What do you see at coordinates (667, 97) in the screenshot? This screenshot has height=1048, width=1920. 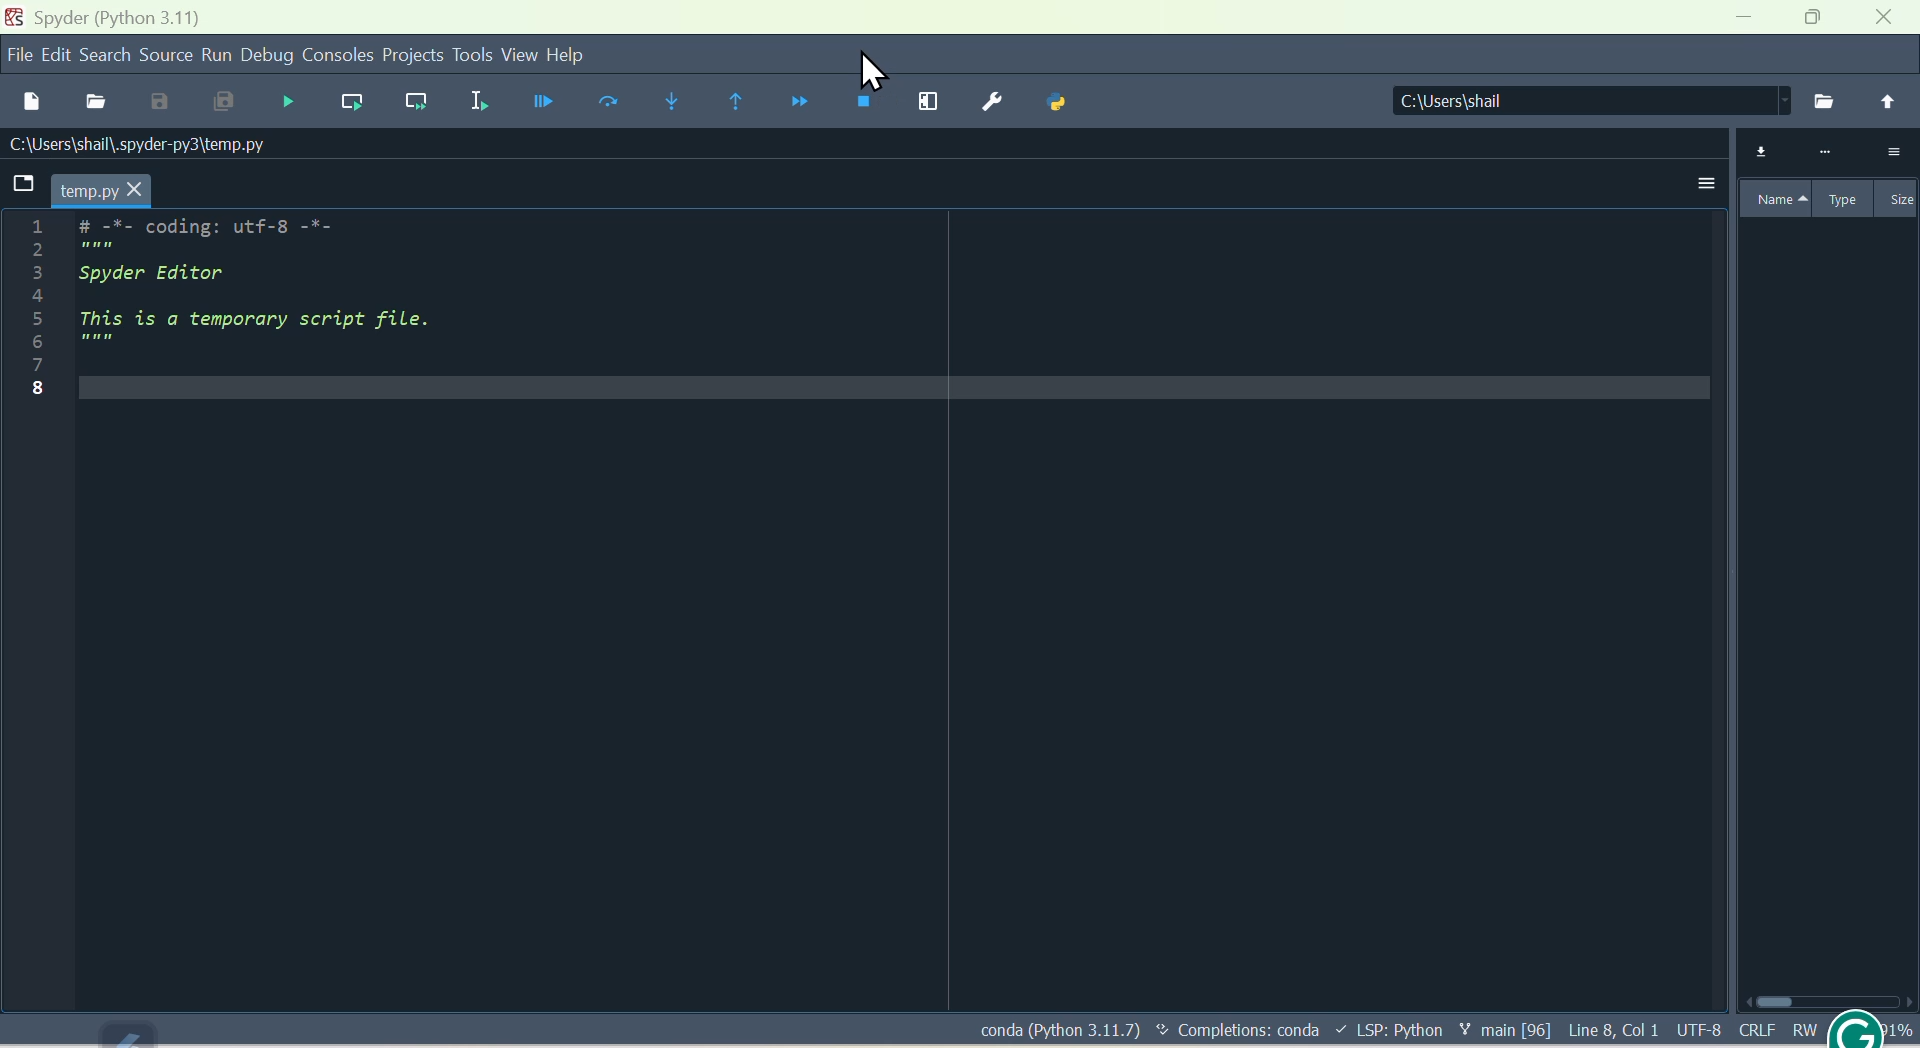 I see `Step into function` at bounding box center [667, 97].